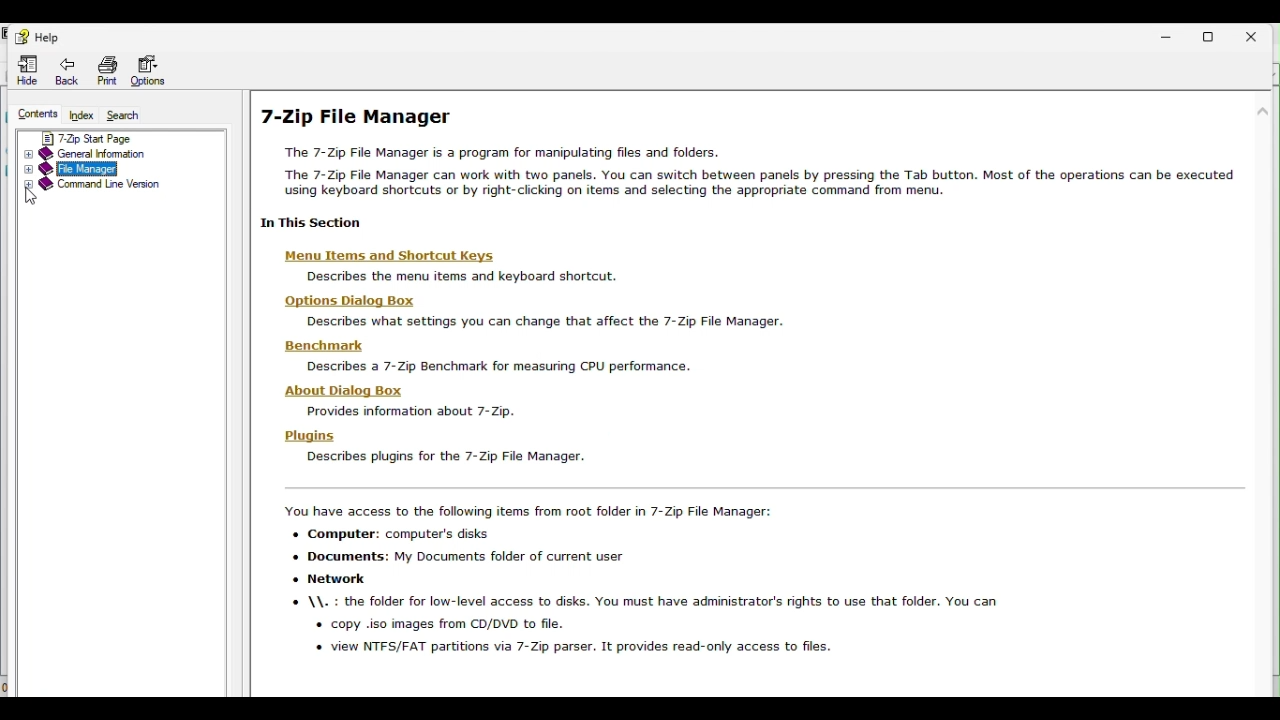 This screenshot has height=720, width=1280. What do you see at coordinates (457, 278) in the screenshot?
I see `description text` at bounding box center [457, 278].